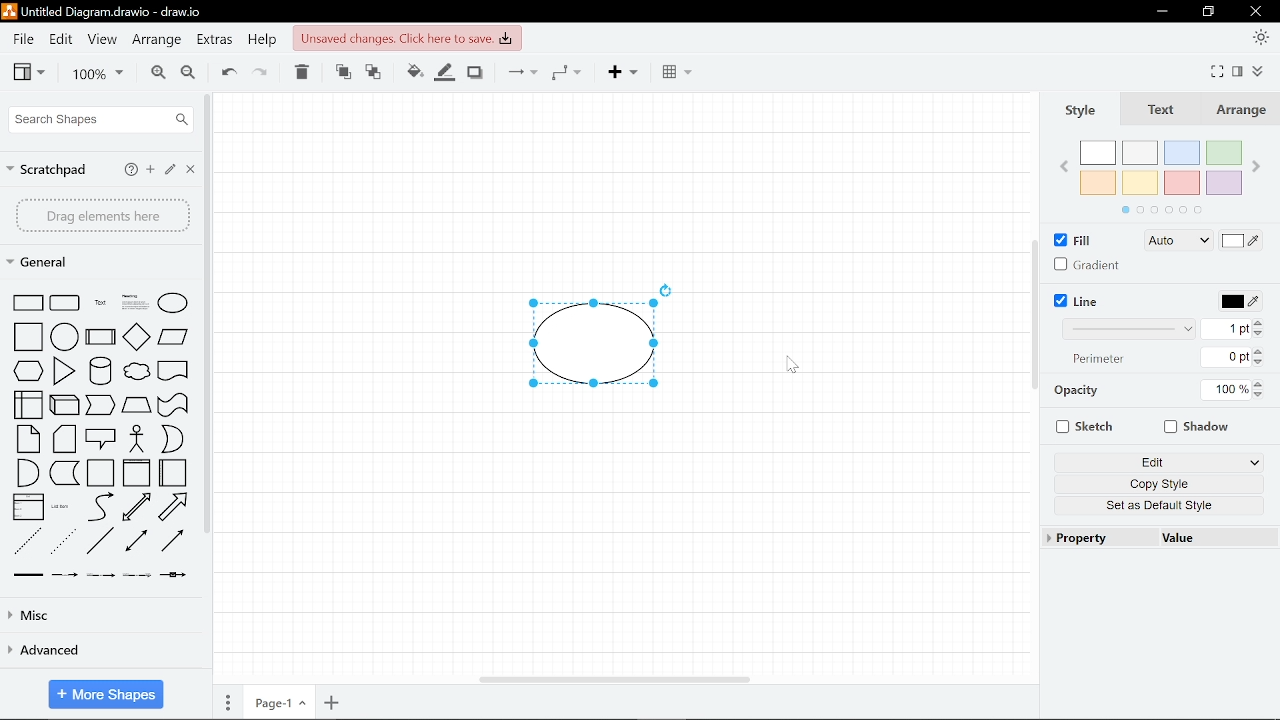 This screenshot has height=720, width=1280. What do you see at coordinates (135, 575) in the screenshot?
I see `connector with 3 labels` at bounding box center [135, 575].